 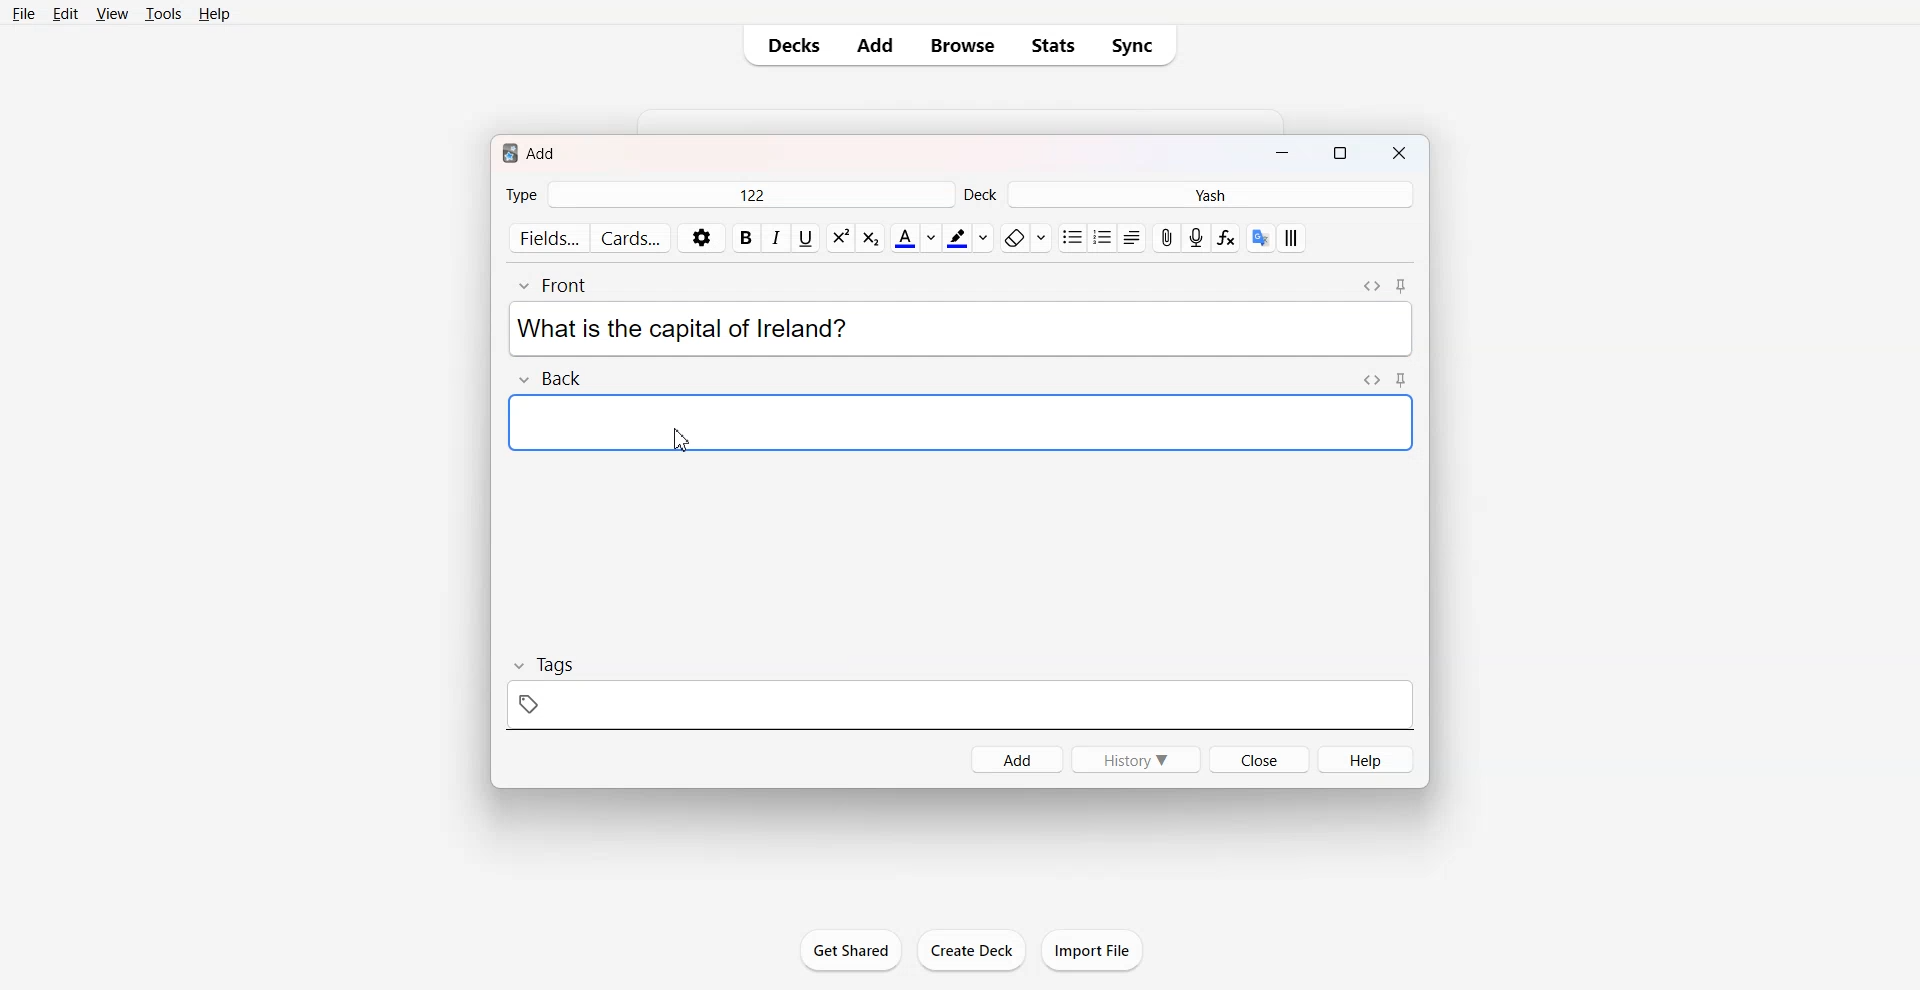 What do you see at coordinates (960, 45) in the screenshot?
I see `Browse` at bounding box center [960, 45].